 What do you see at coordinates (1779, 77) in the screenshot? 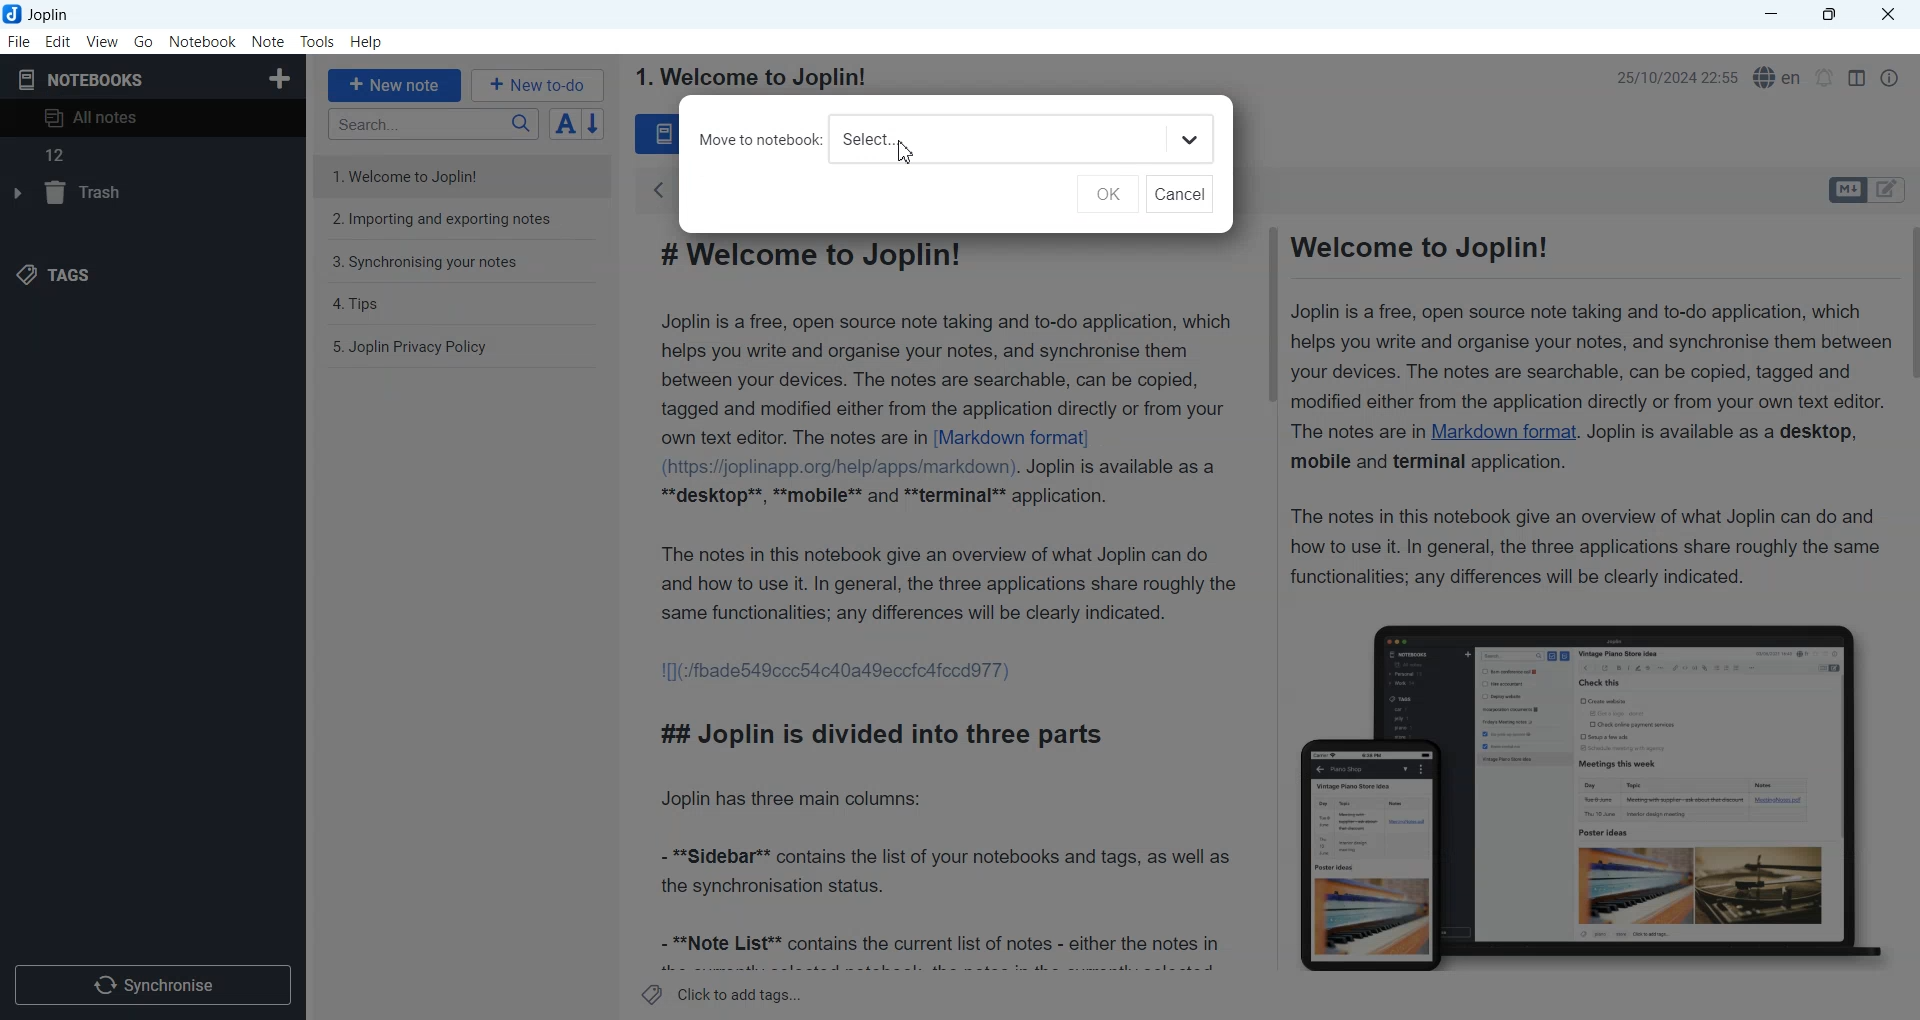
I see `Spell checker` at bounding box center [1779, 77].